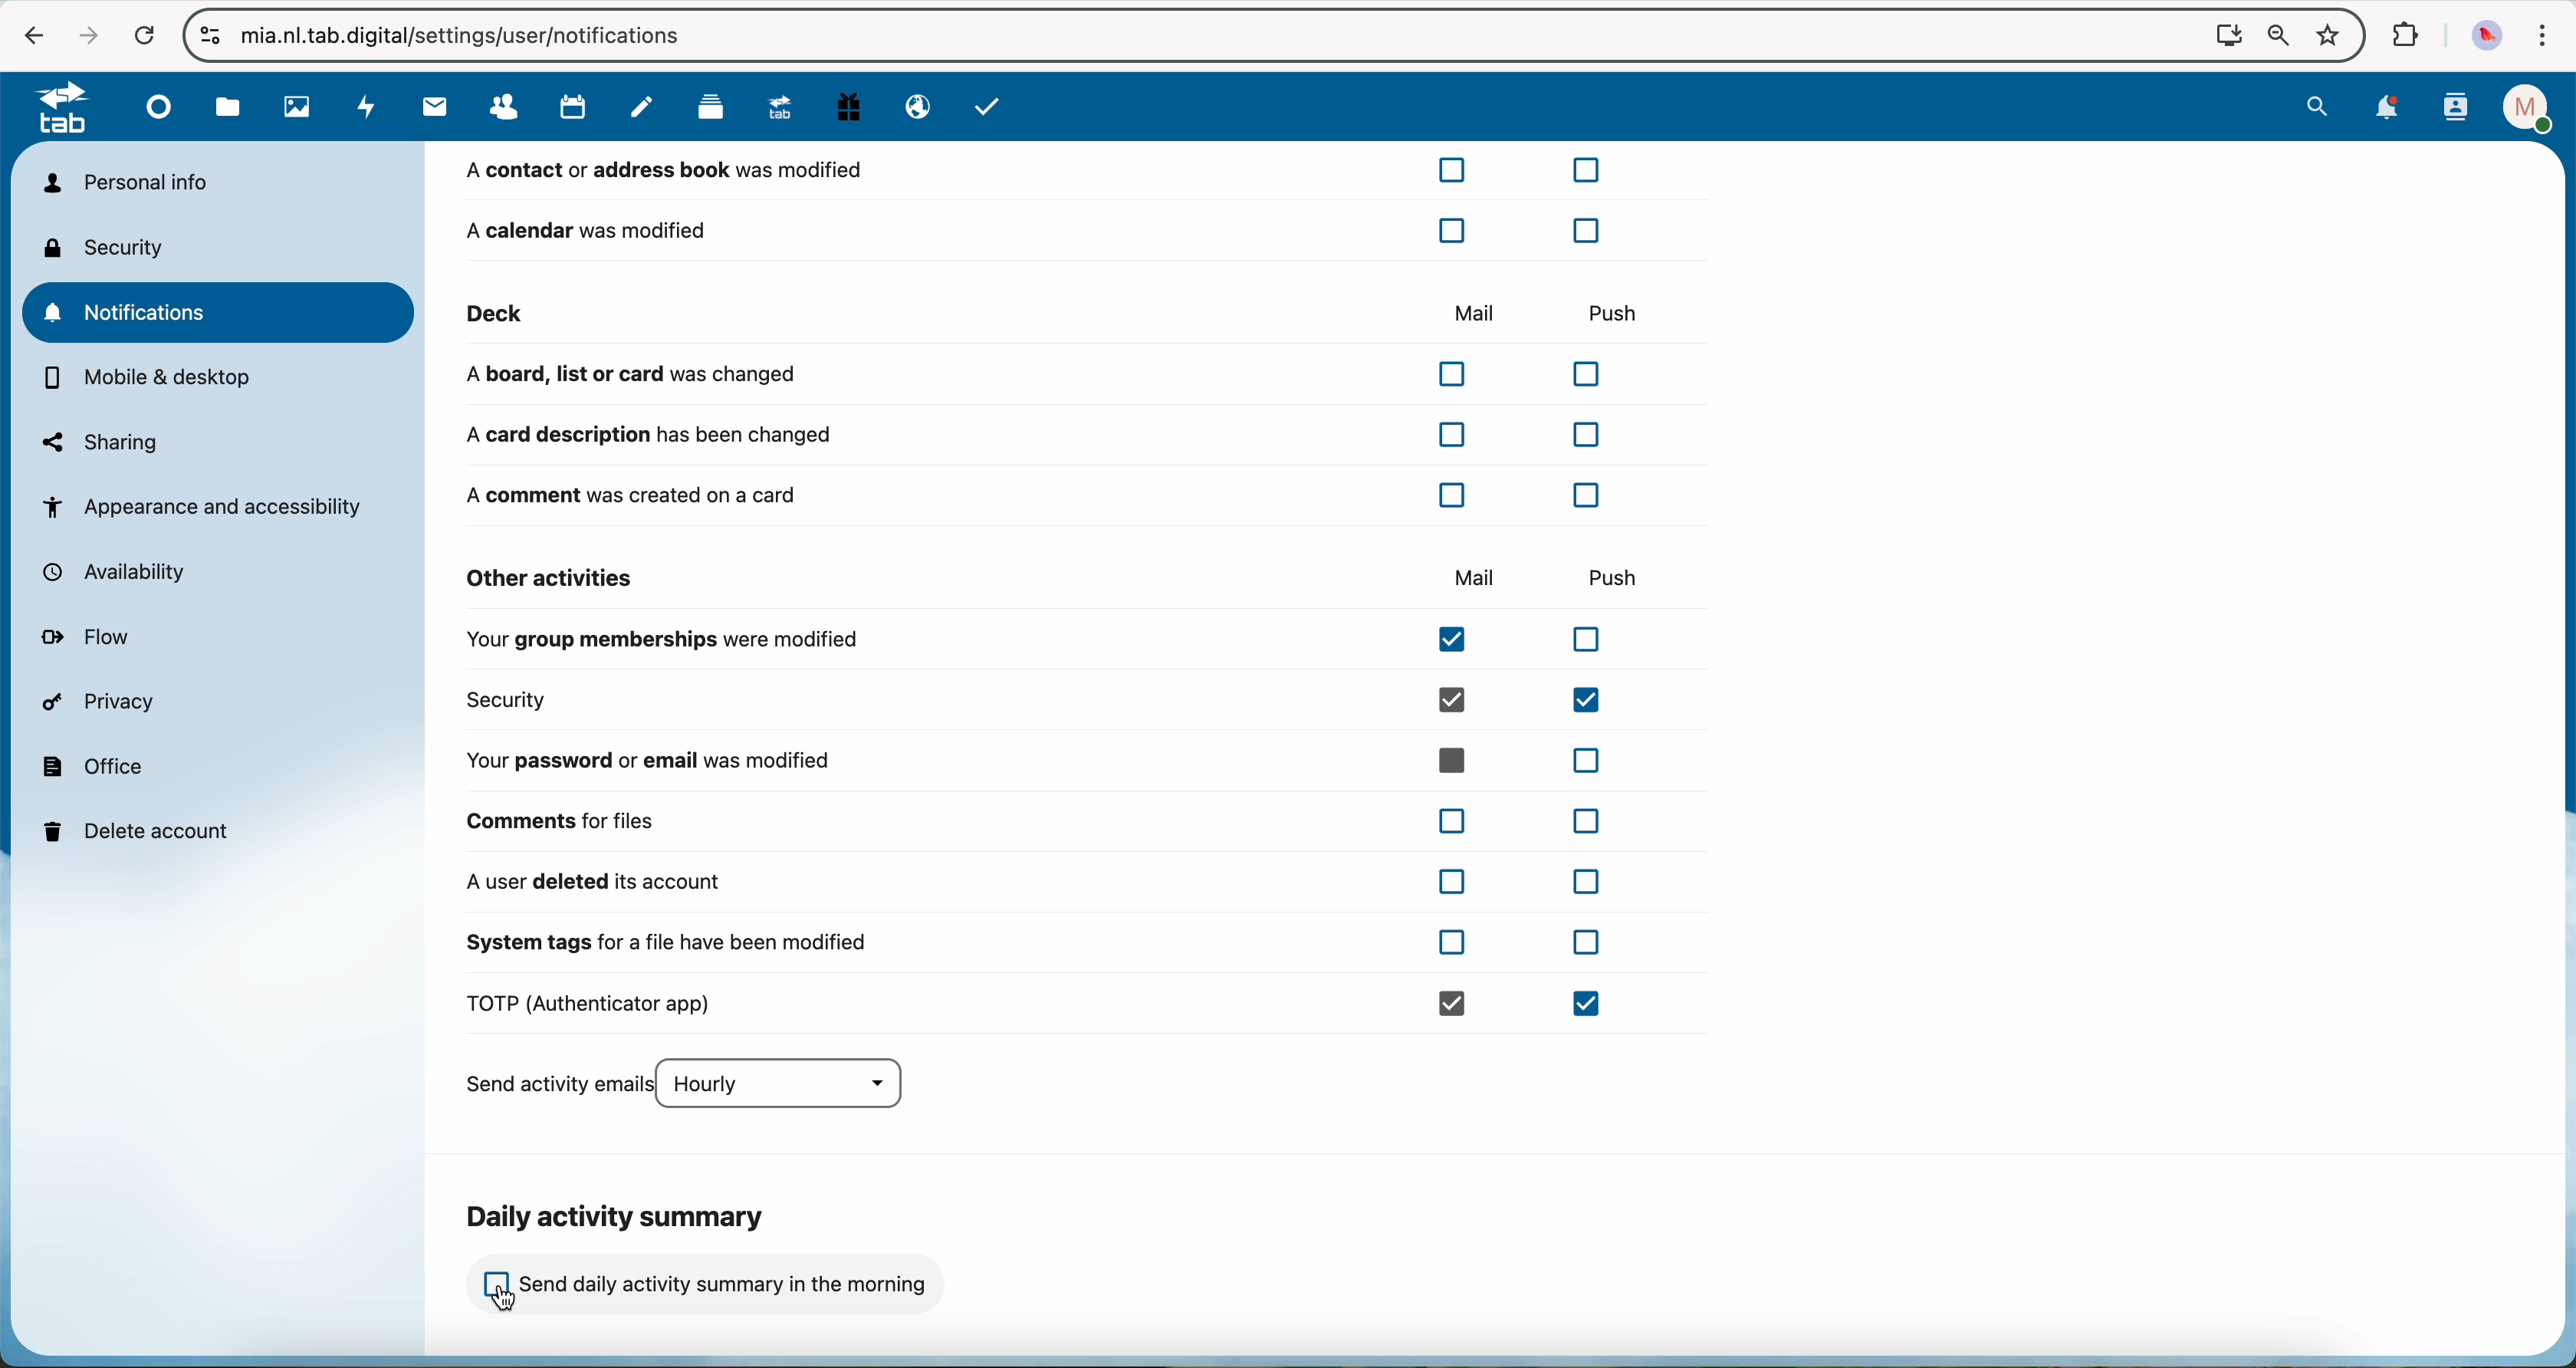 This screenshot has height=1368, width=2576. What do you see at coordinates (228, 108) in the screenshot?
I see `file` at bounding box center [228, 108].